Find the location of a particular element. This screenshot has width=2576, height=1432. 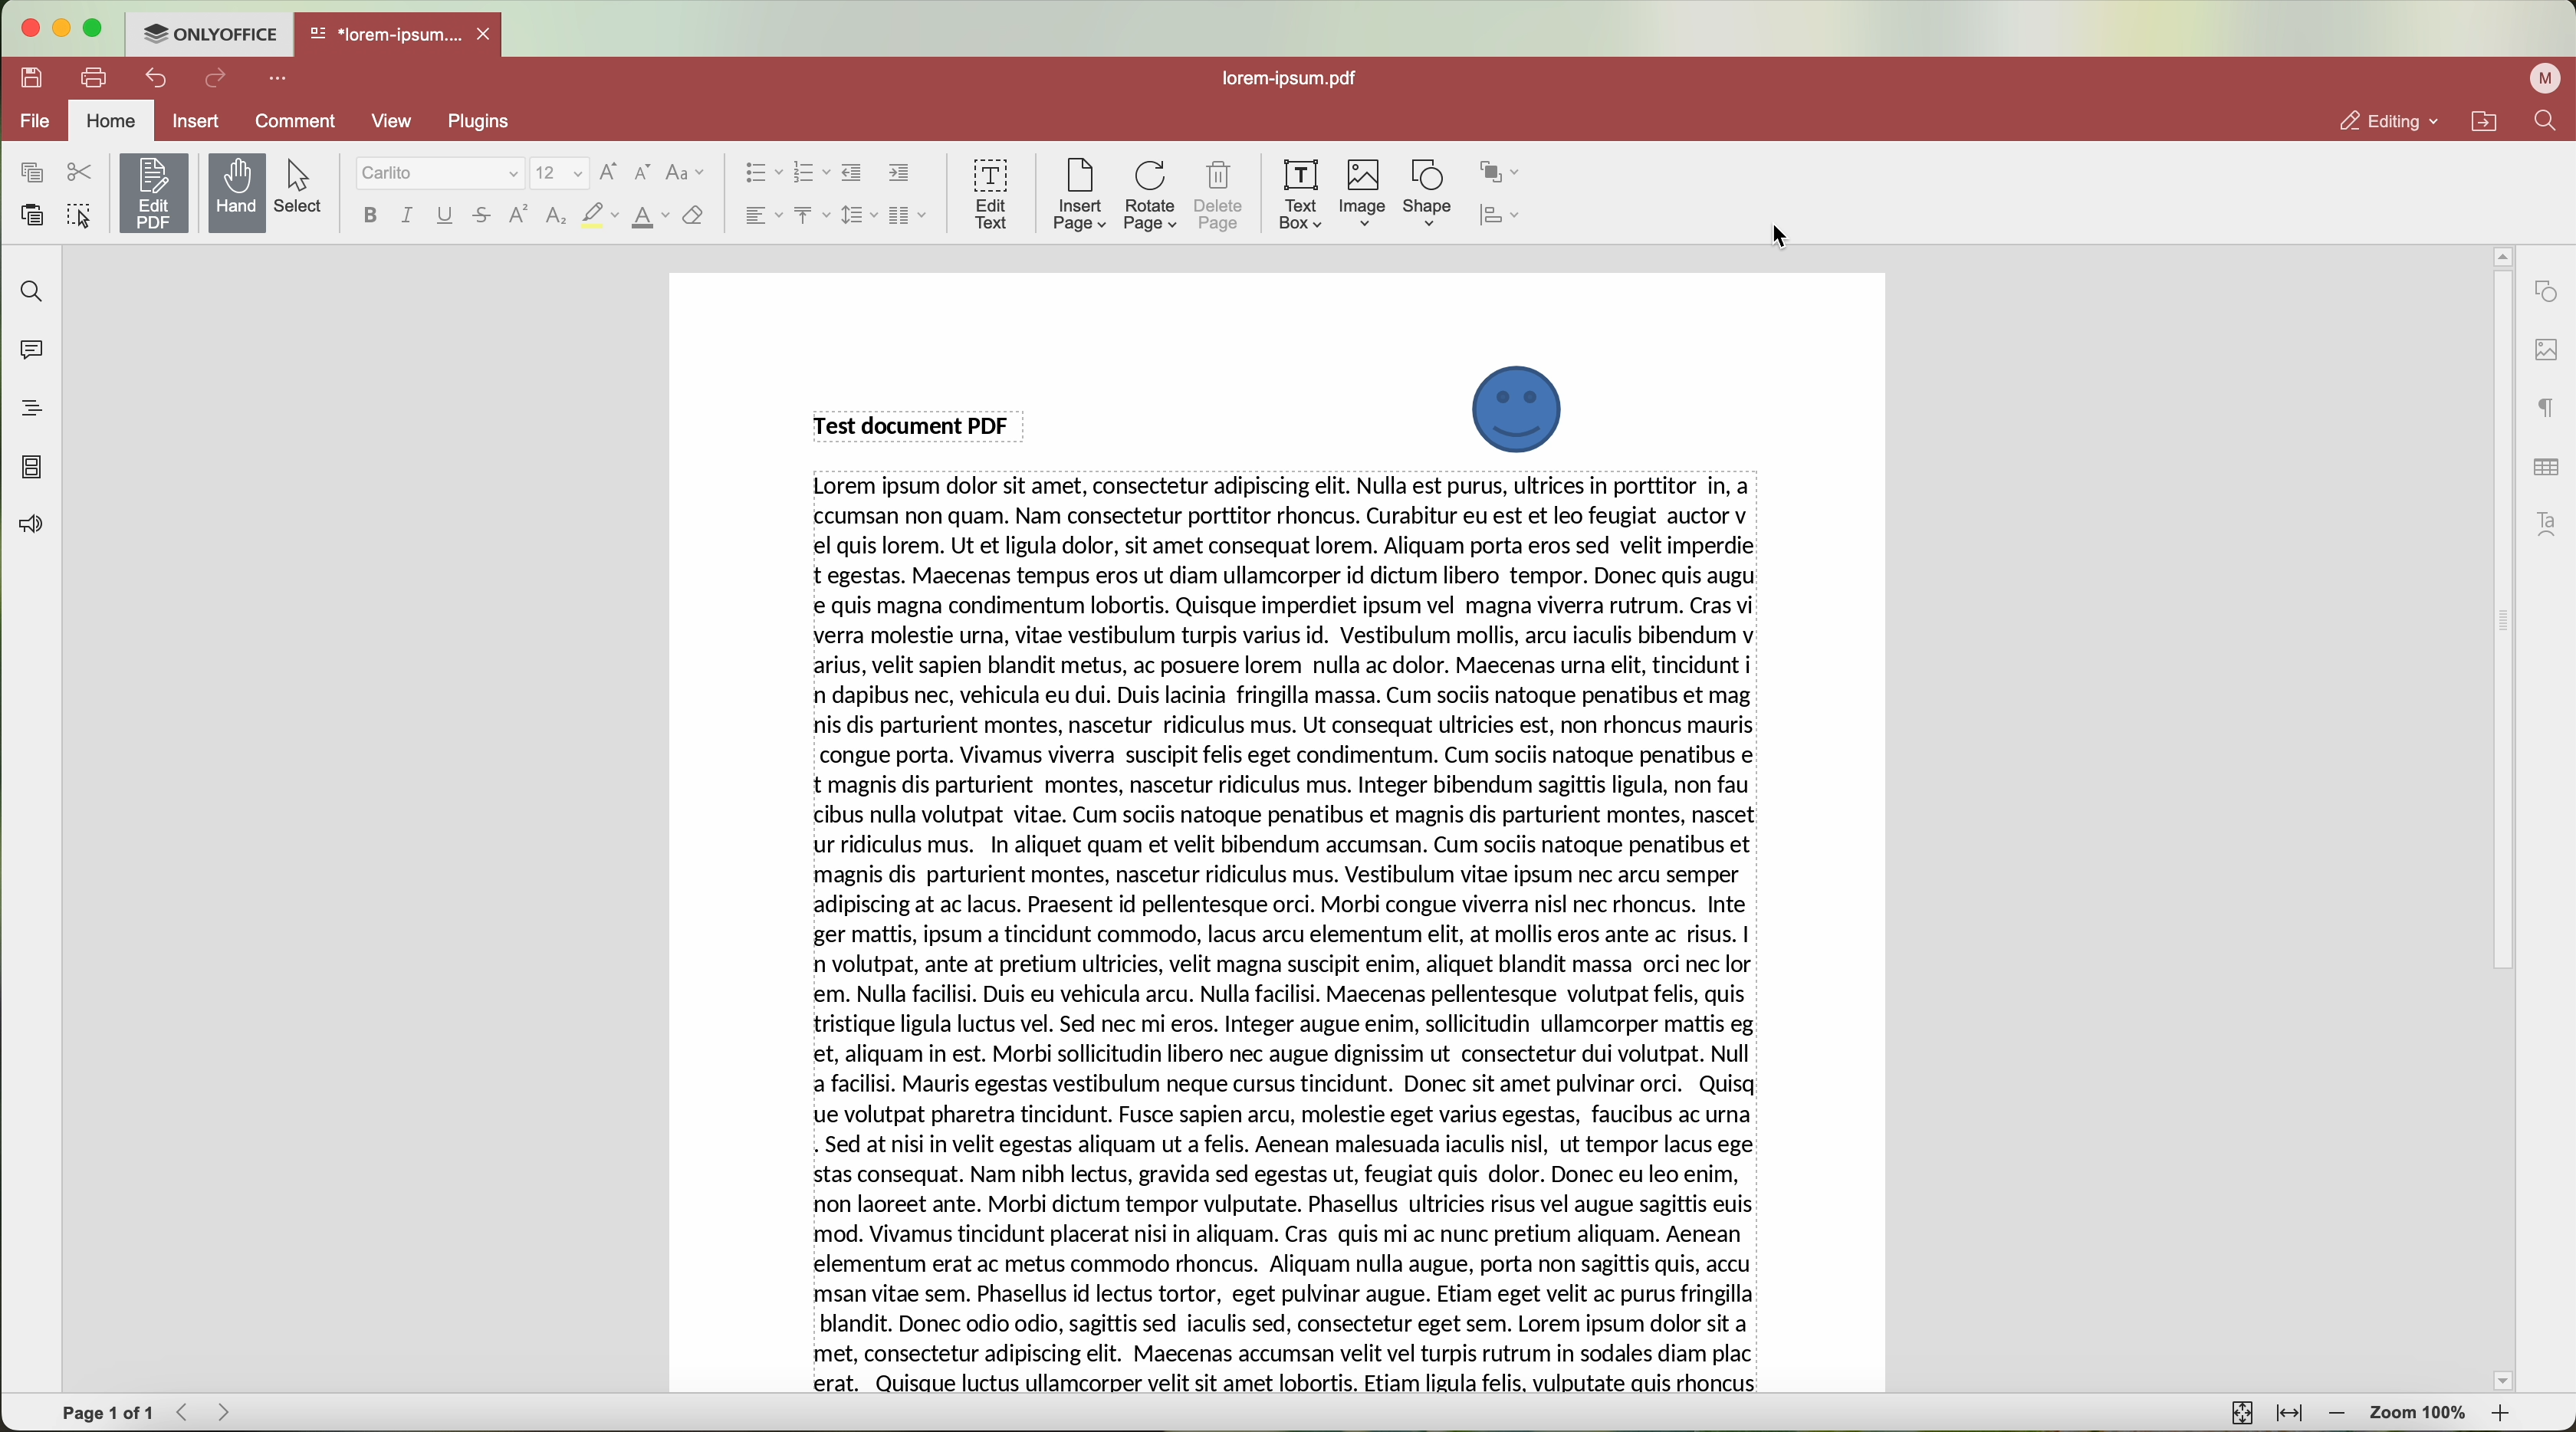

home is located at coordinates (114, 119).